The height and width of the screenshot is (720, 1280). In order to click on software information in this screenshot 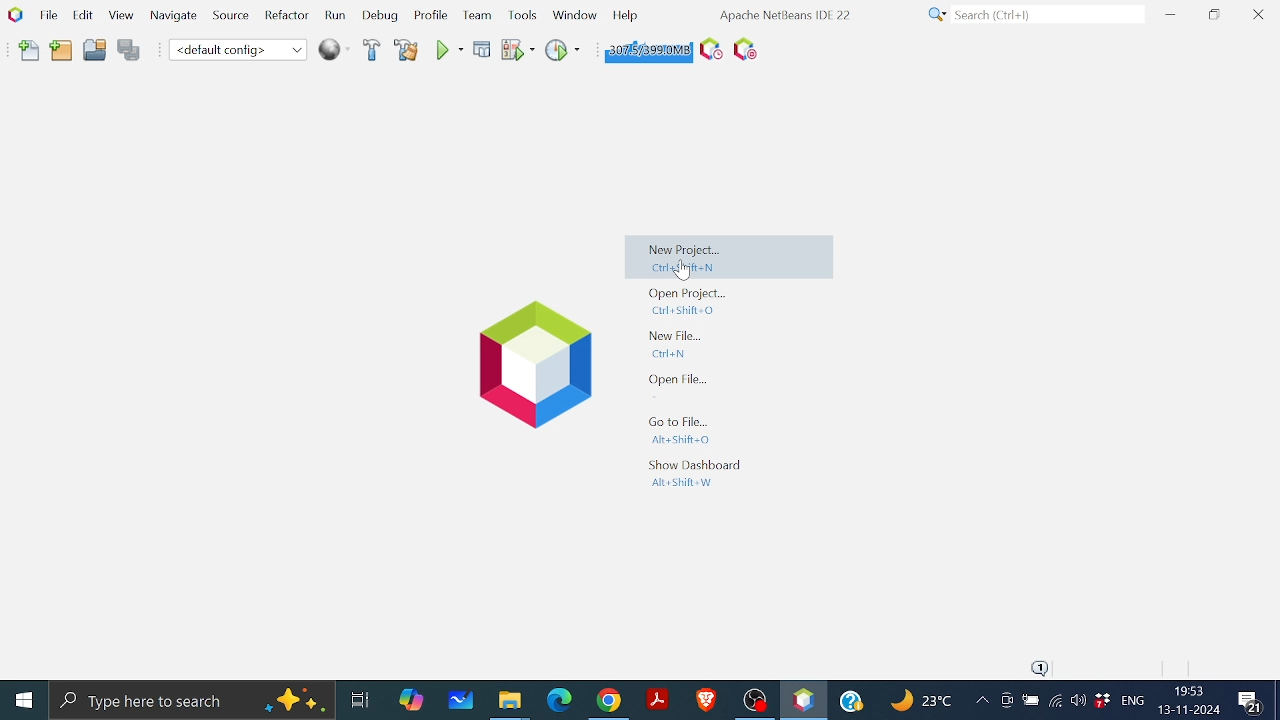, I will do `click(783, 14)`.